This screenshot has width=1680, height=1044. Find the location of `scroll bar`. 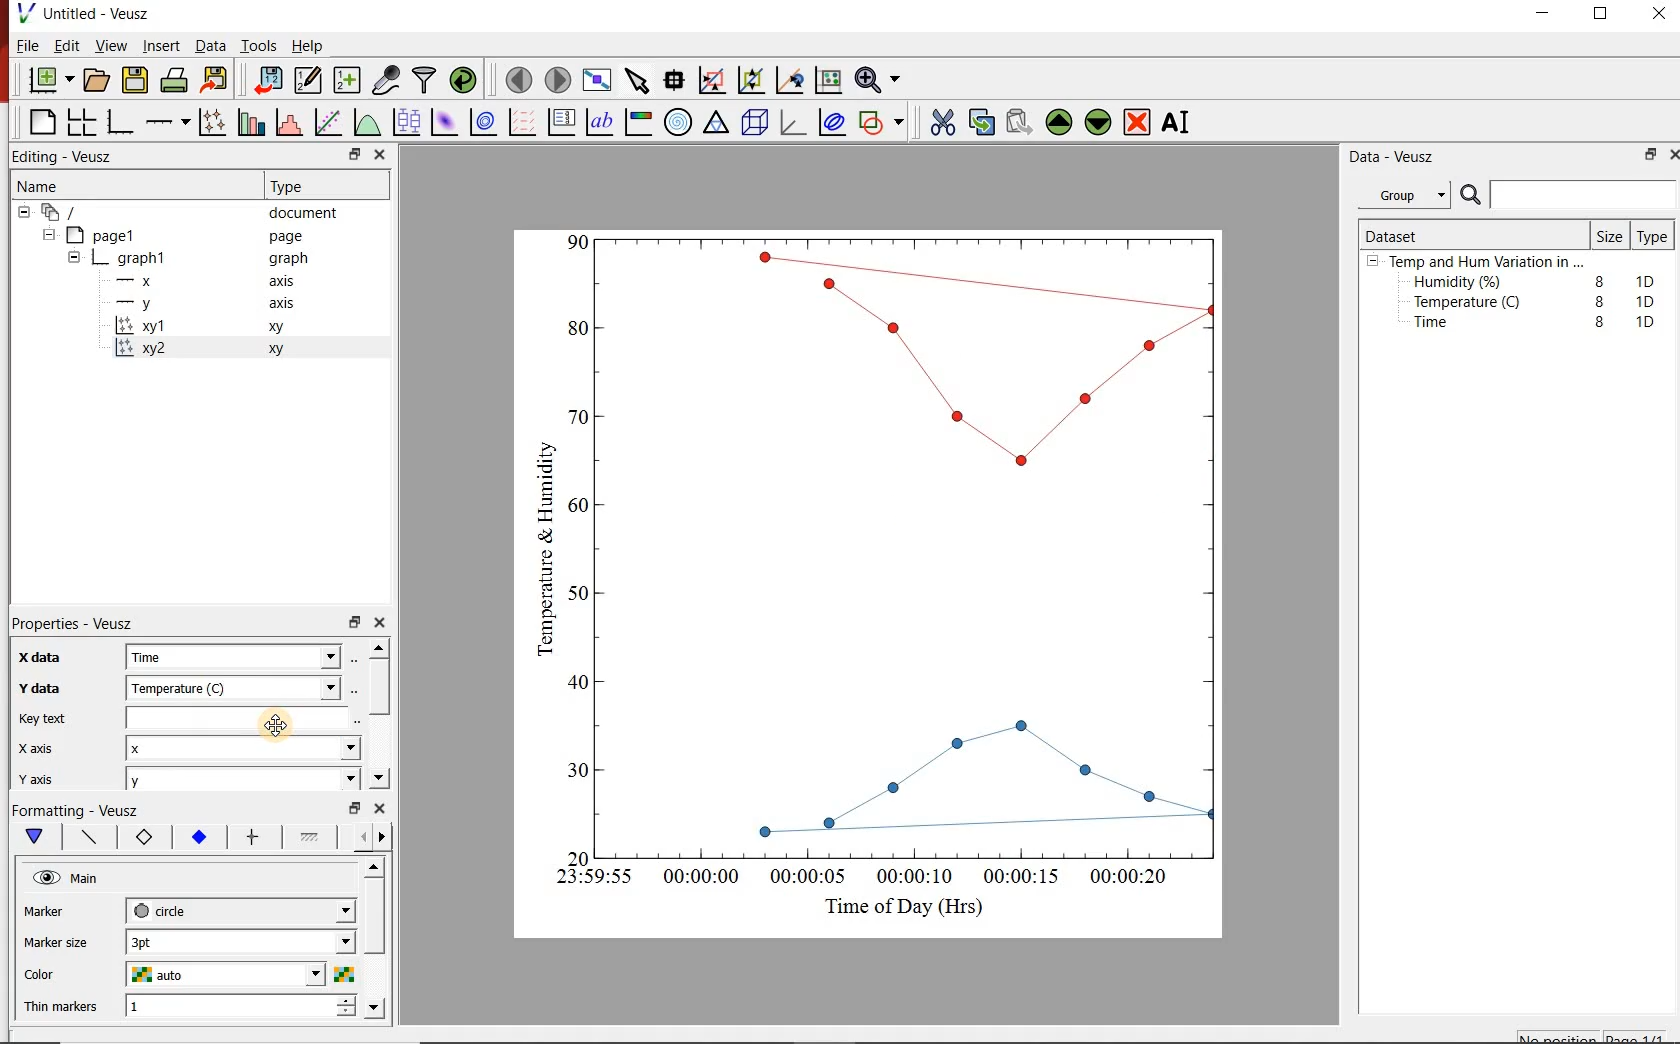

scroll bar is located at coordinates (382, 711).